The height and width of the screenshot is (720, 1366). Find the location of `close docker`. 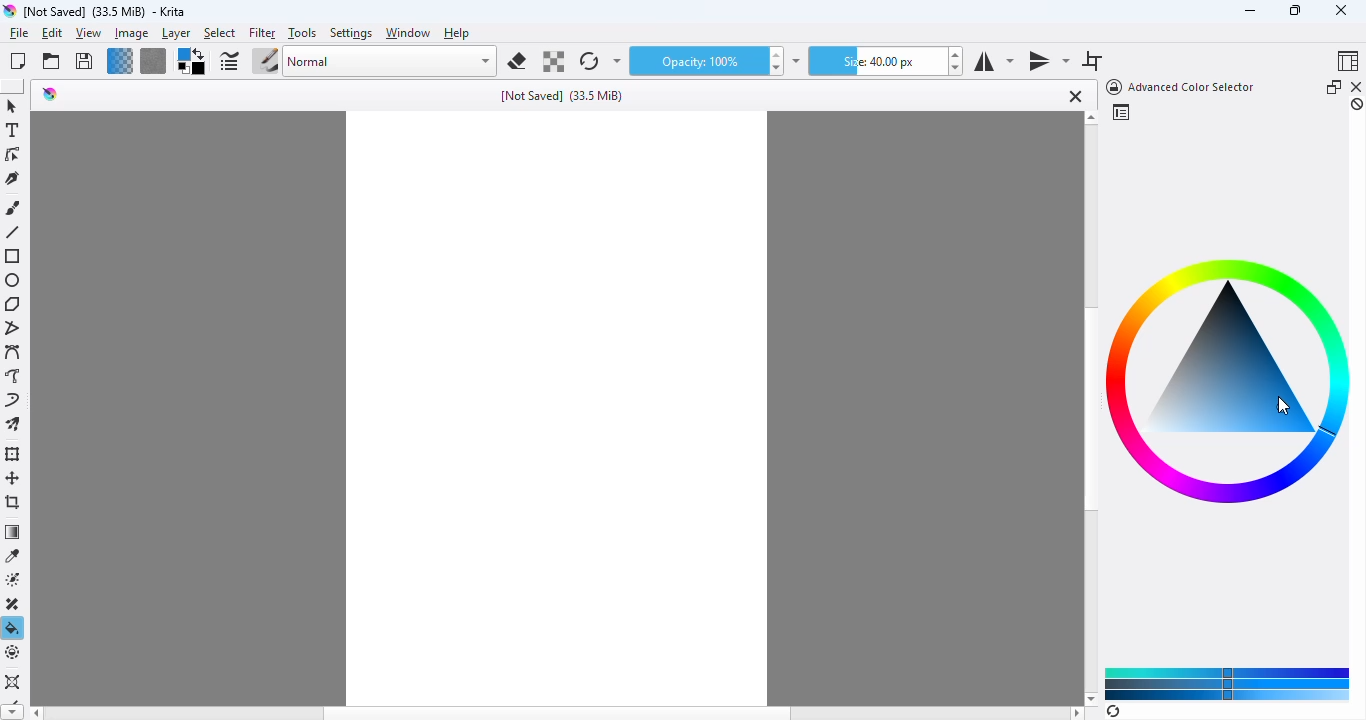

close docker is located at coordinates (1357, 86).